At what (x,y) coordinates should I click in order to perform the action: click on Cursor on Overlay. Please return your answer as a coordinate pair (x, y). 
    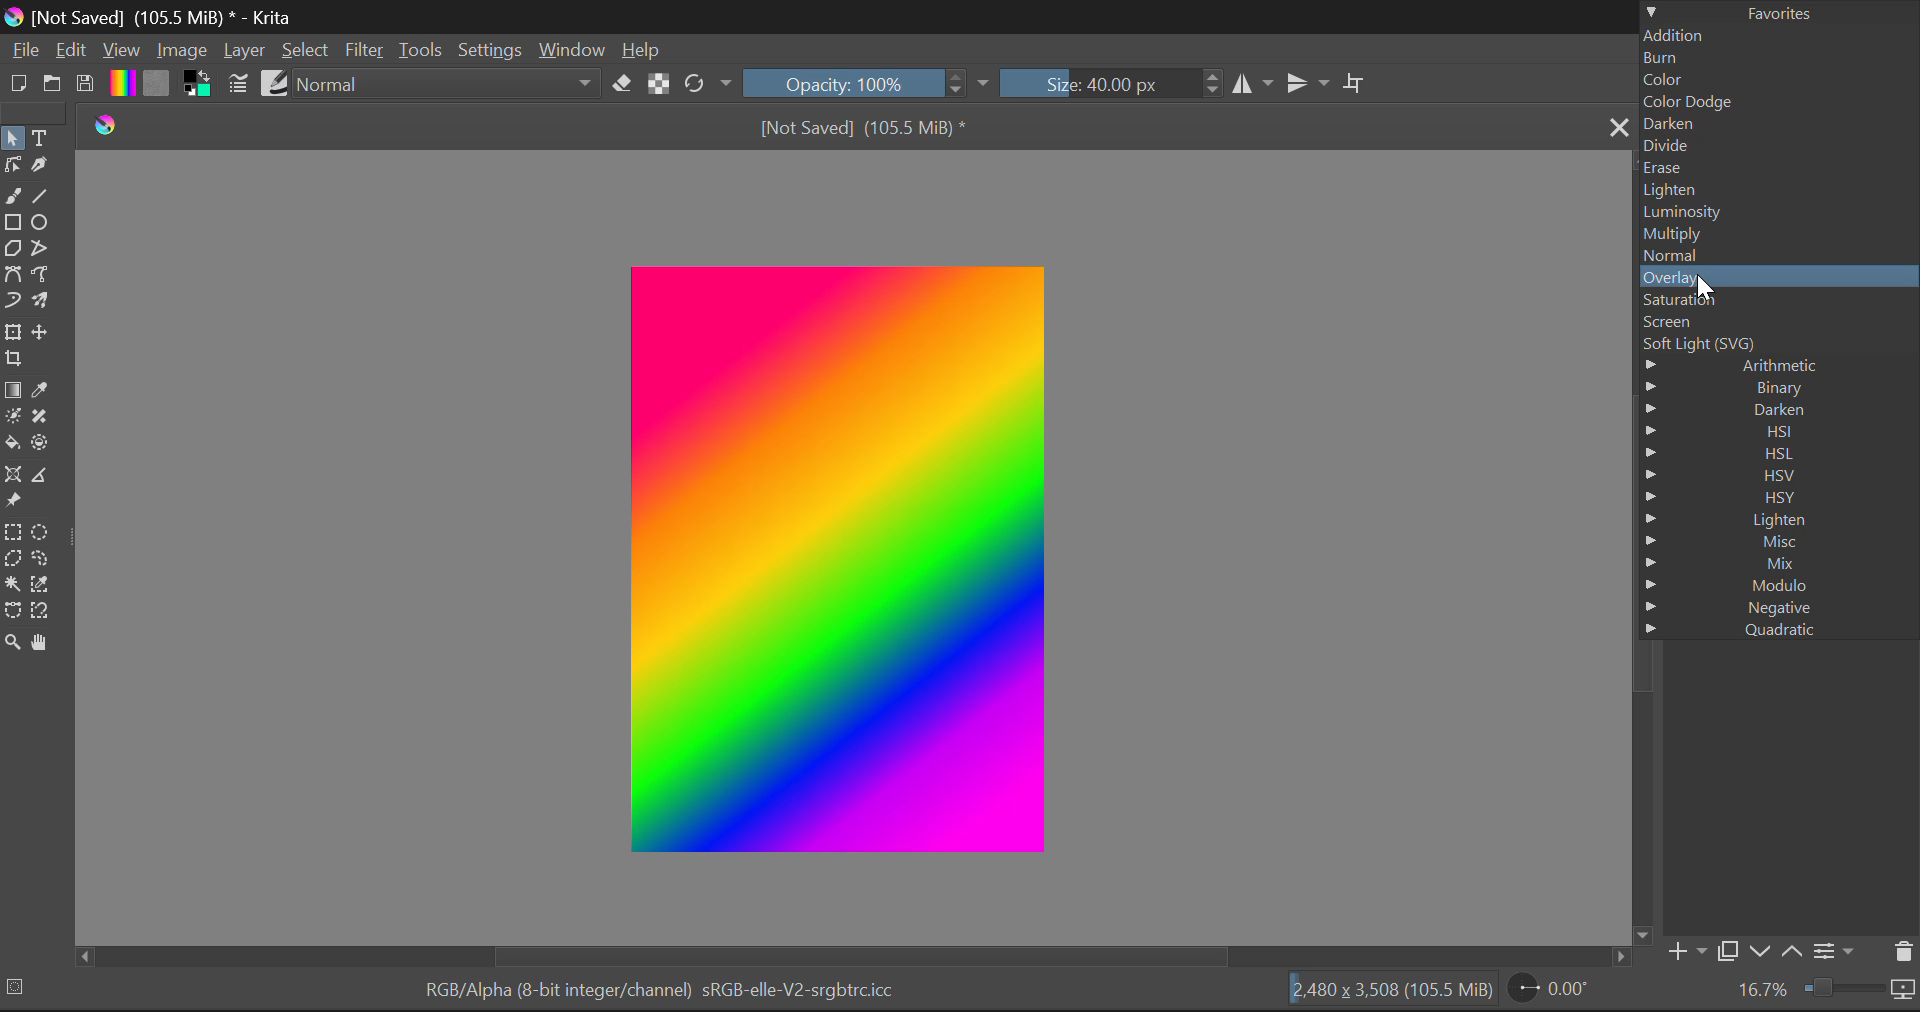
    Looking at the image, I should click on (1777, 278).